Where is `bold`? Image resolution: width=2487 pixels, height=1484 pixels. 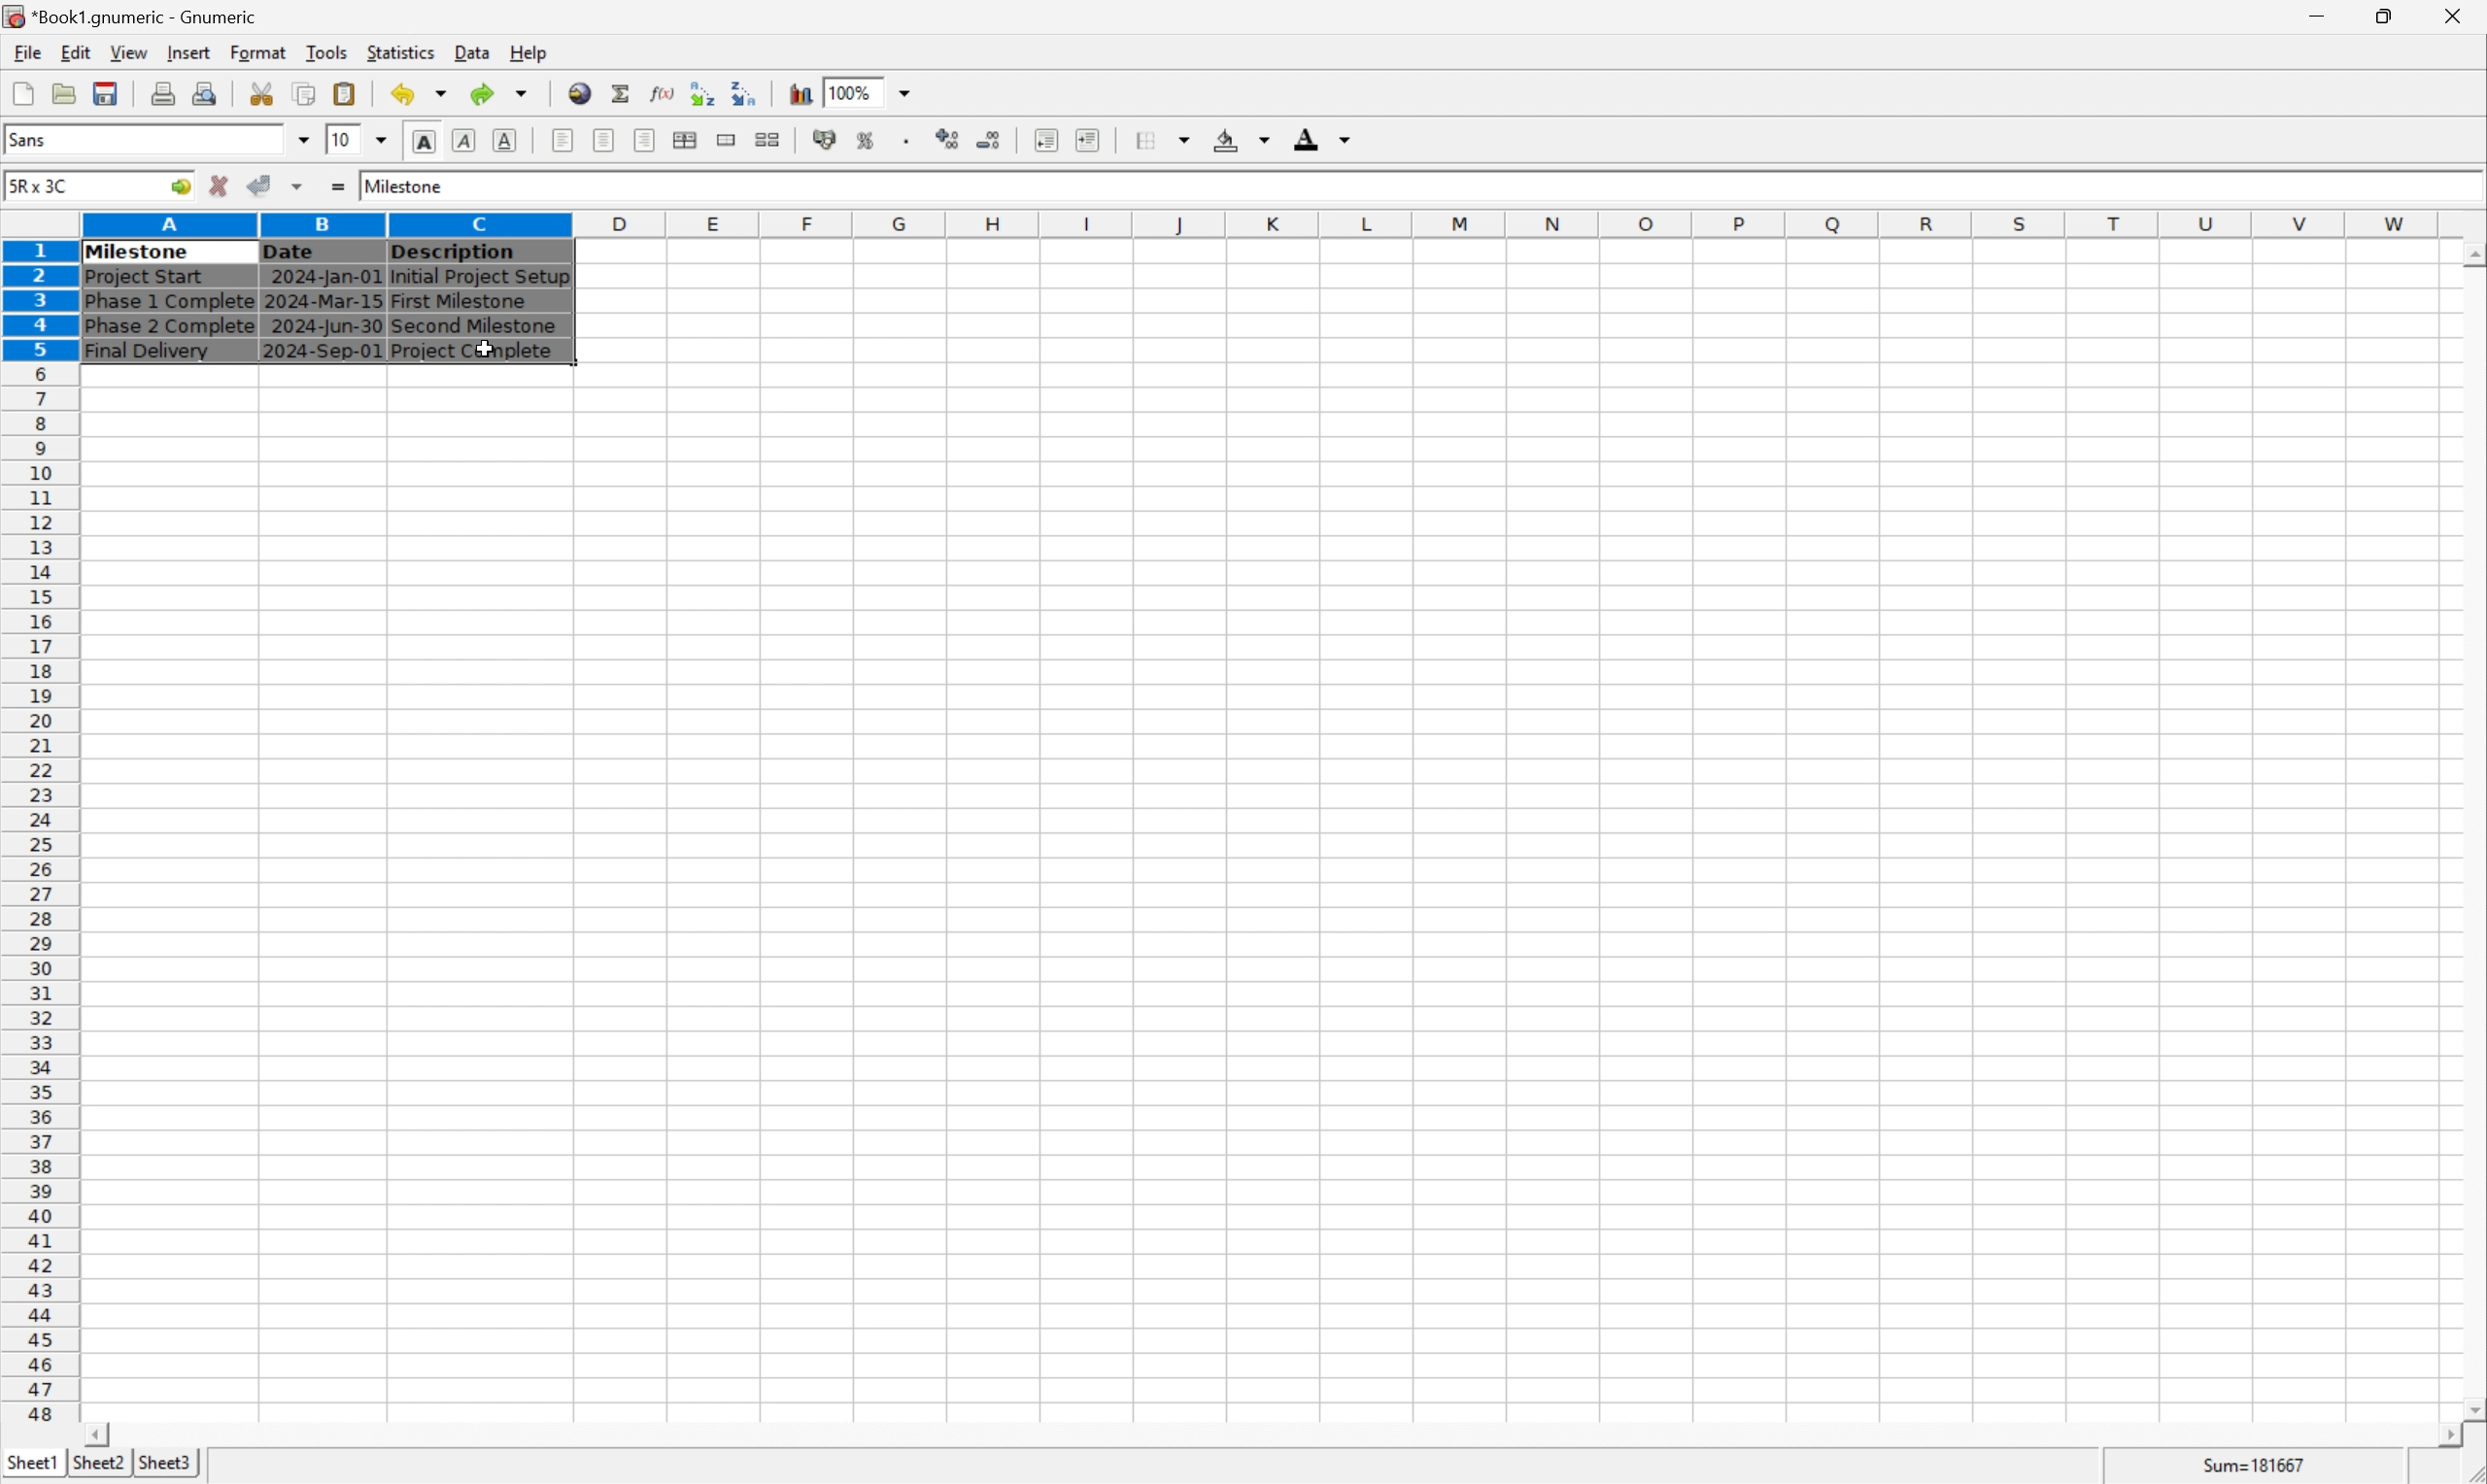 bold is located at coordinates (423, 142).